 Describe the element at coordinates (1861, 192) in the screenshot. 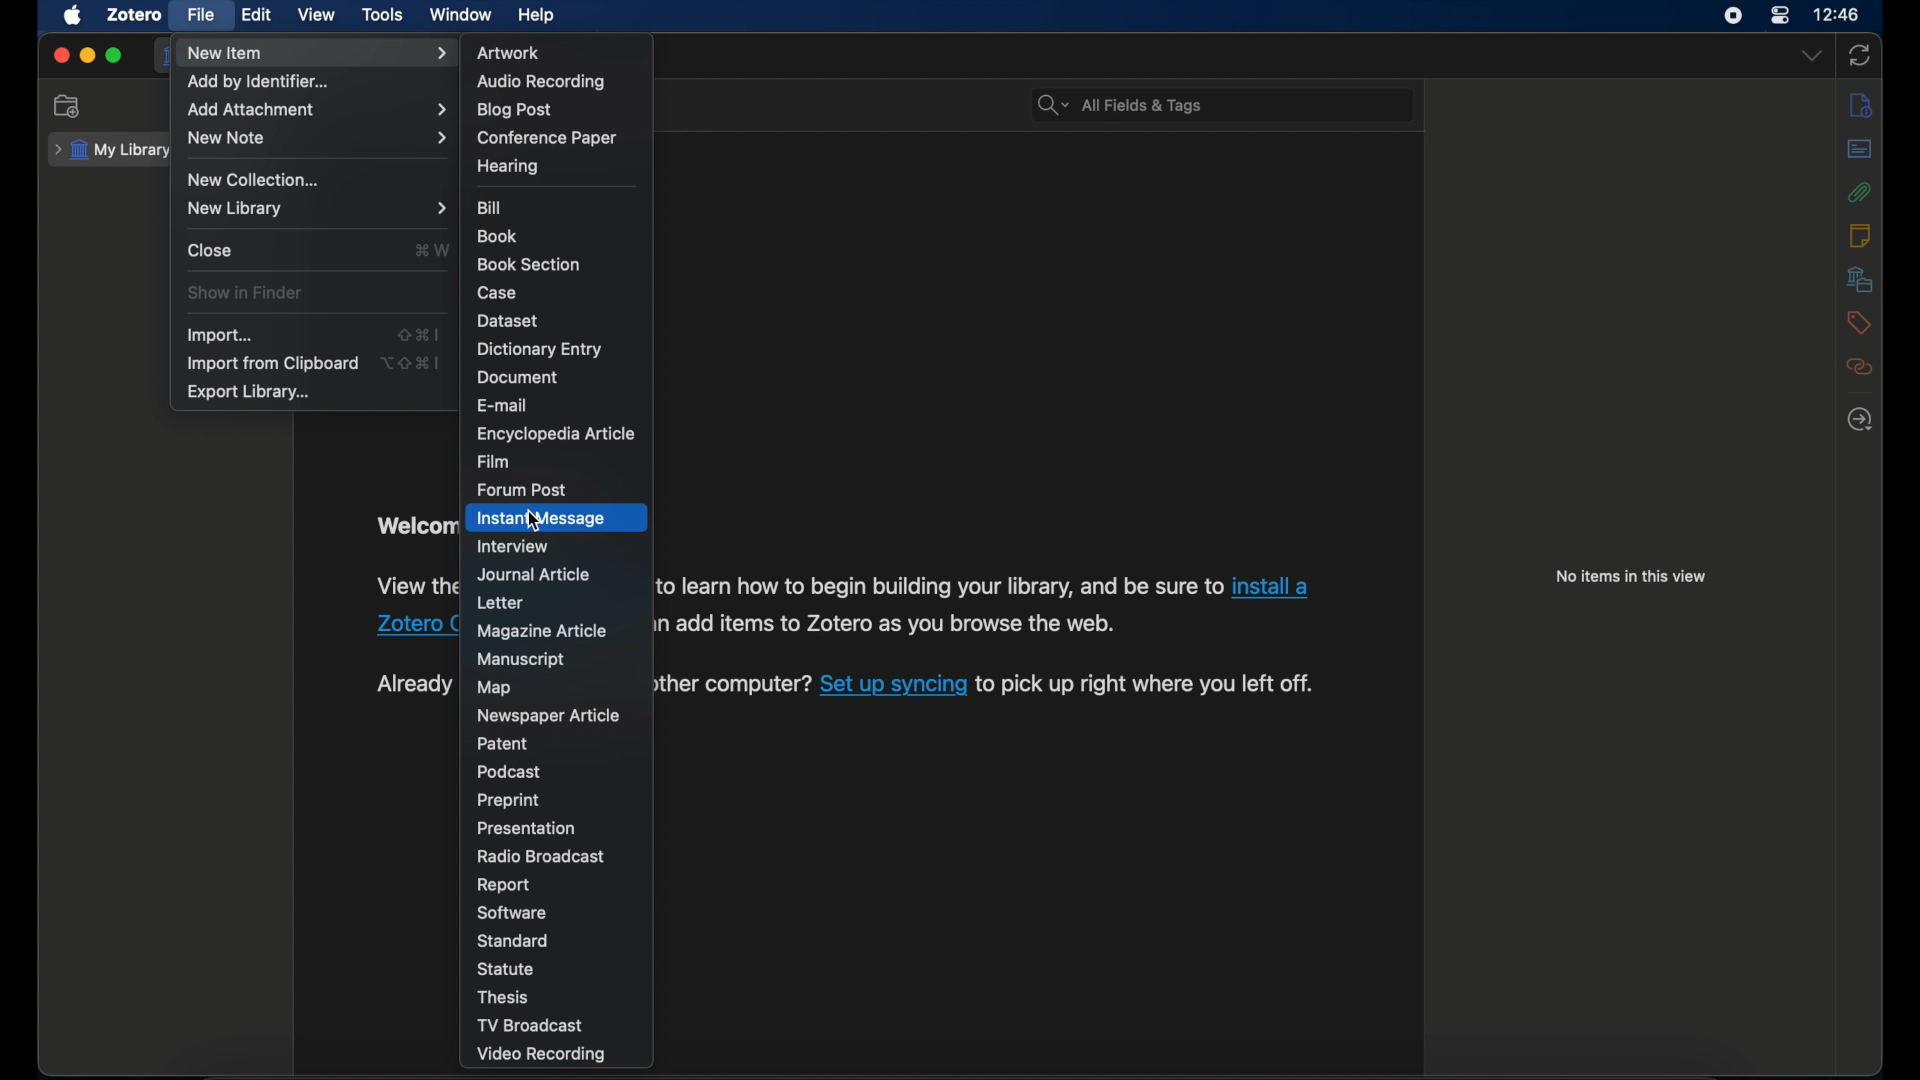

I see `attachments` at that location.